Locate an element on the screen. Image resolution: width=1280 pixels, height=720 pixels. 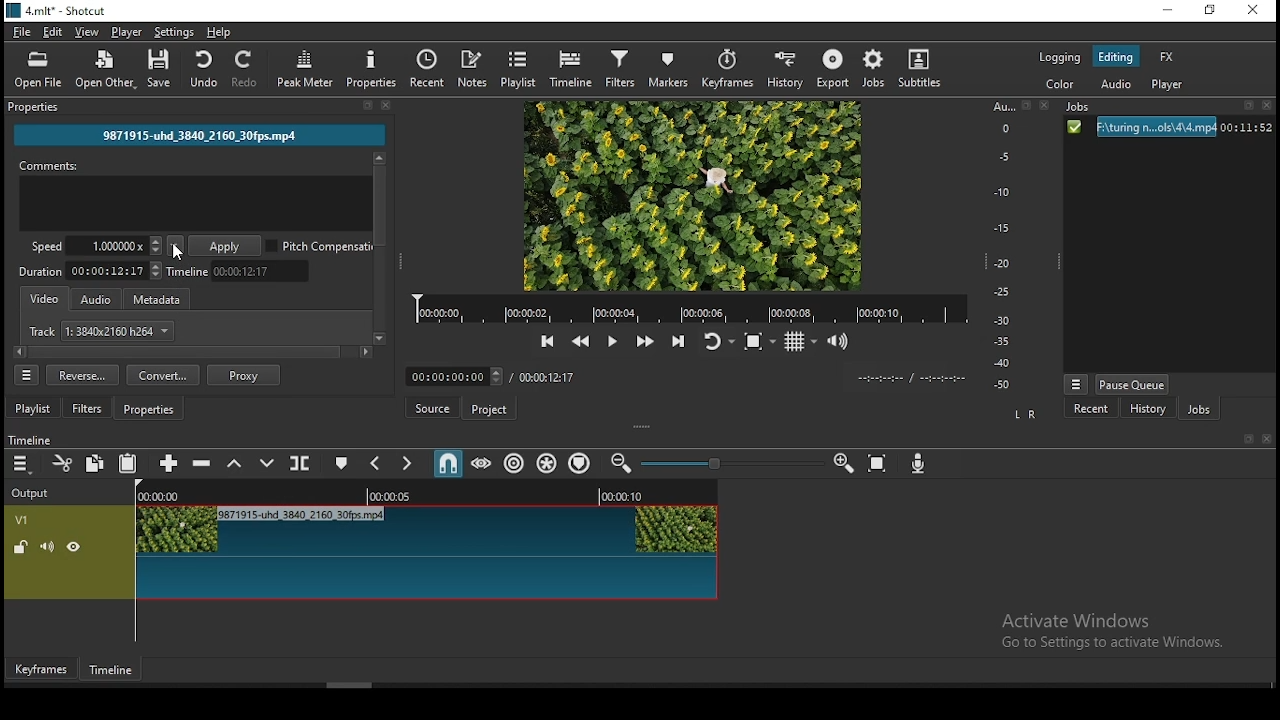
markers is located at coordinates (669, 69).